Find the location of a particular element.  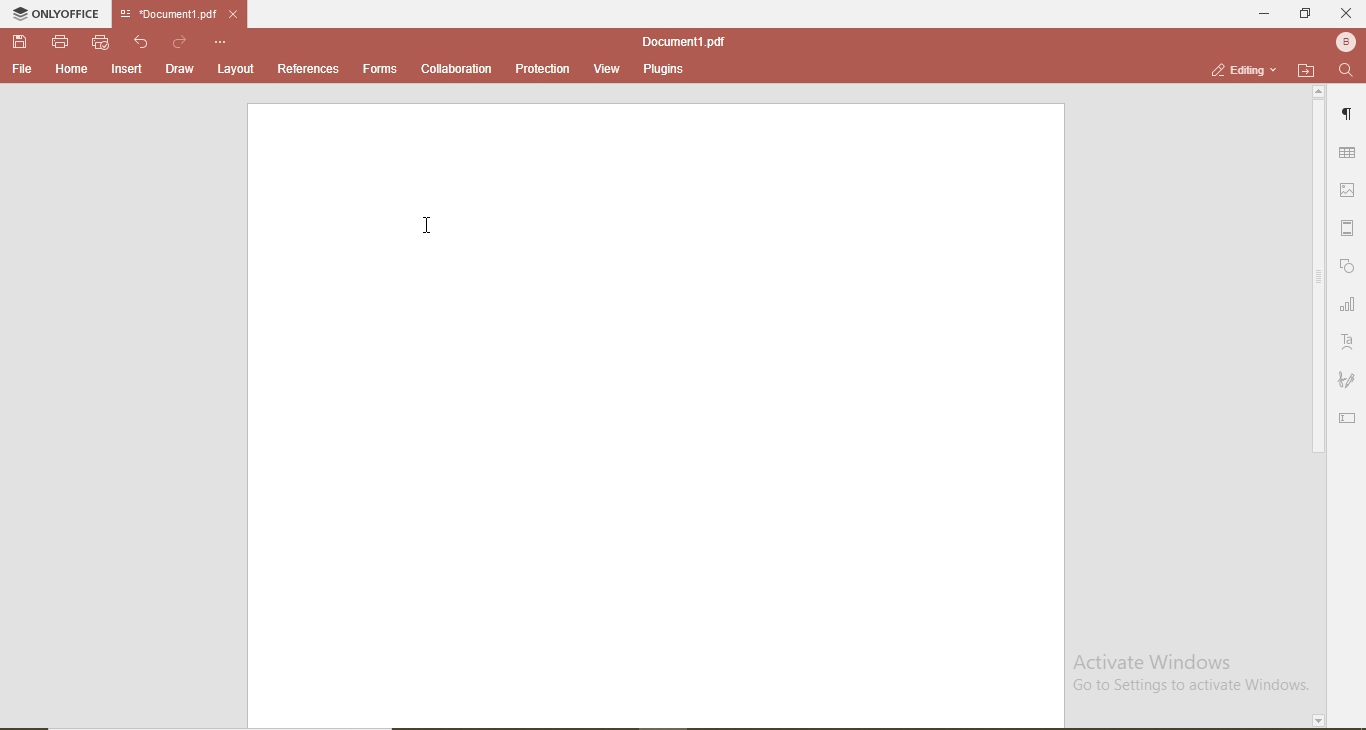

edit is located at coordinates (1350, 418).